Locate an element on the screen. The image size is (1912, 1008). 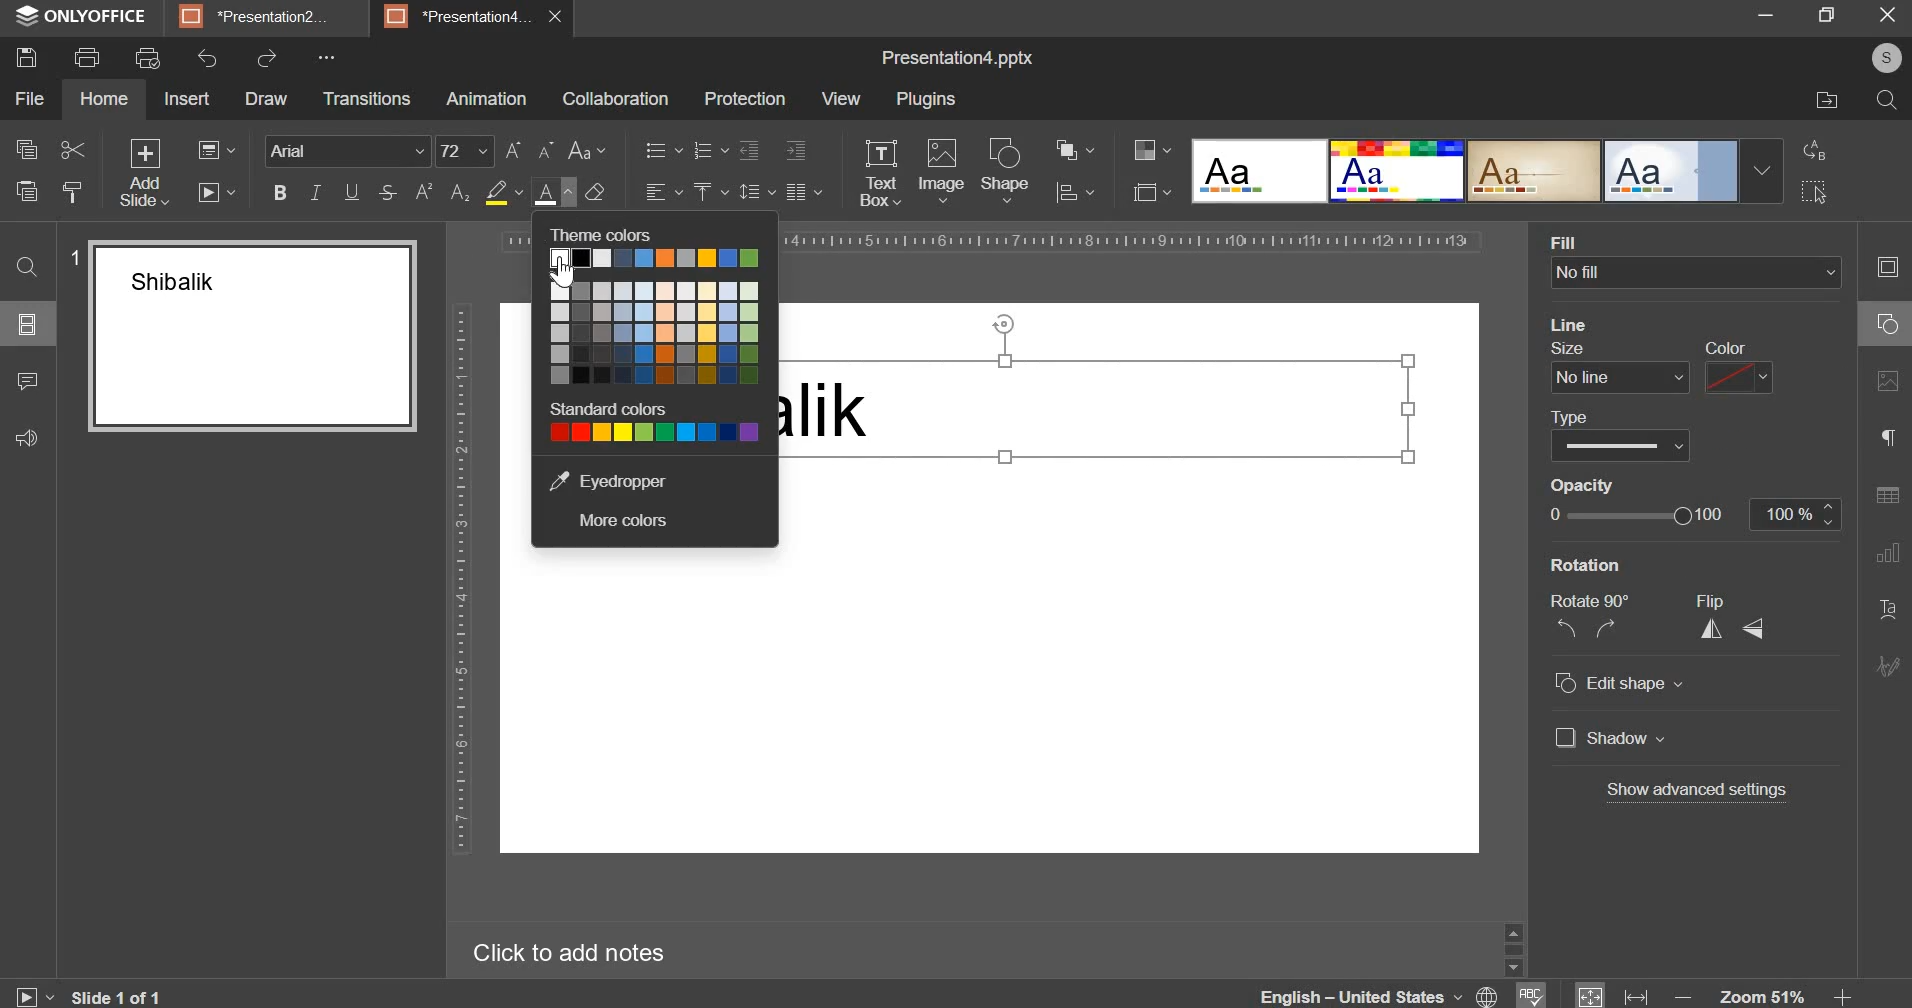
cut is located at coordinates (72, 150).